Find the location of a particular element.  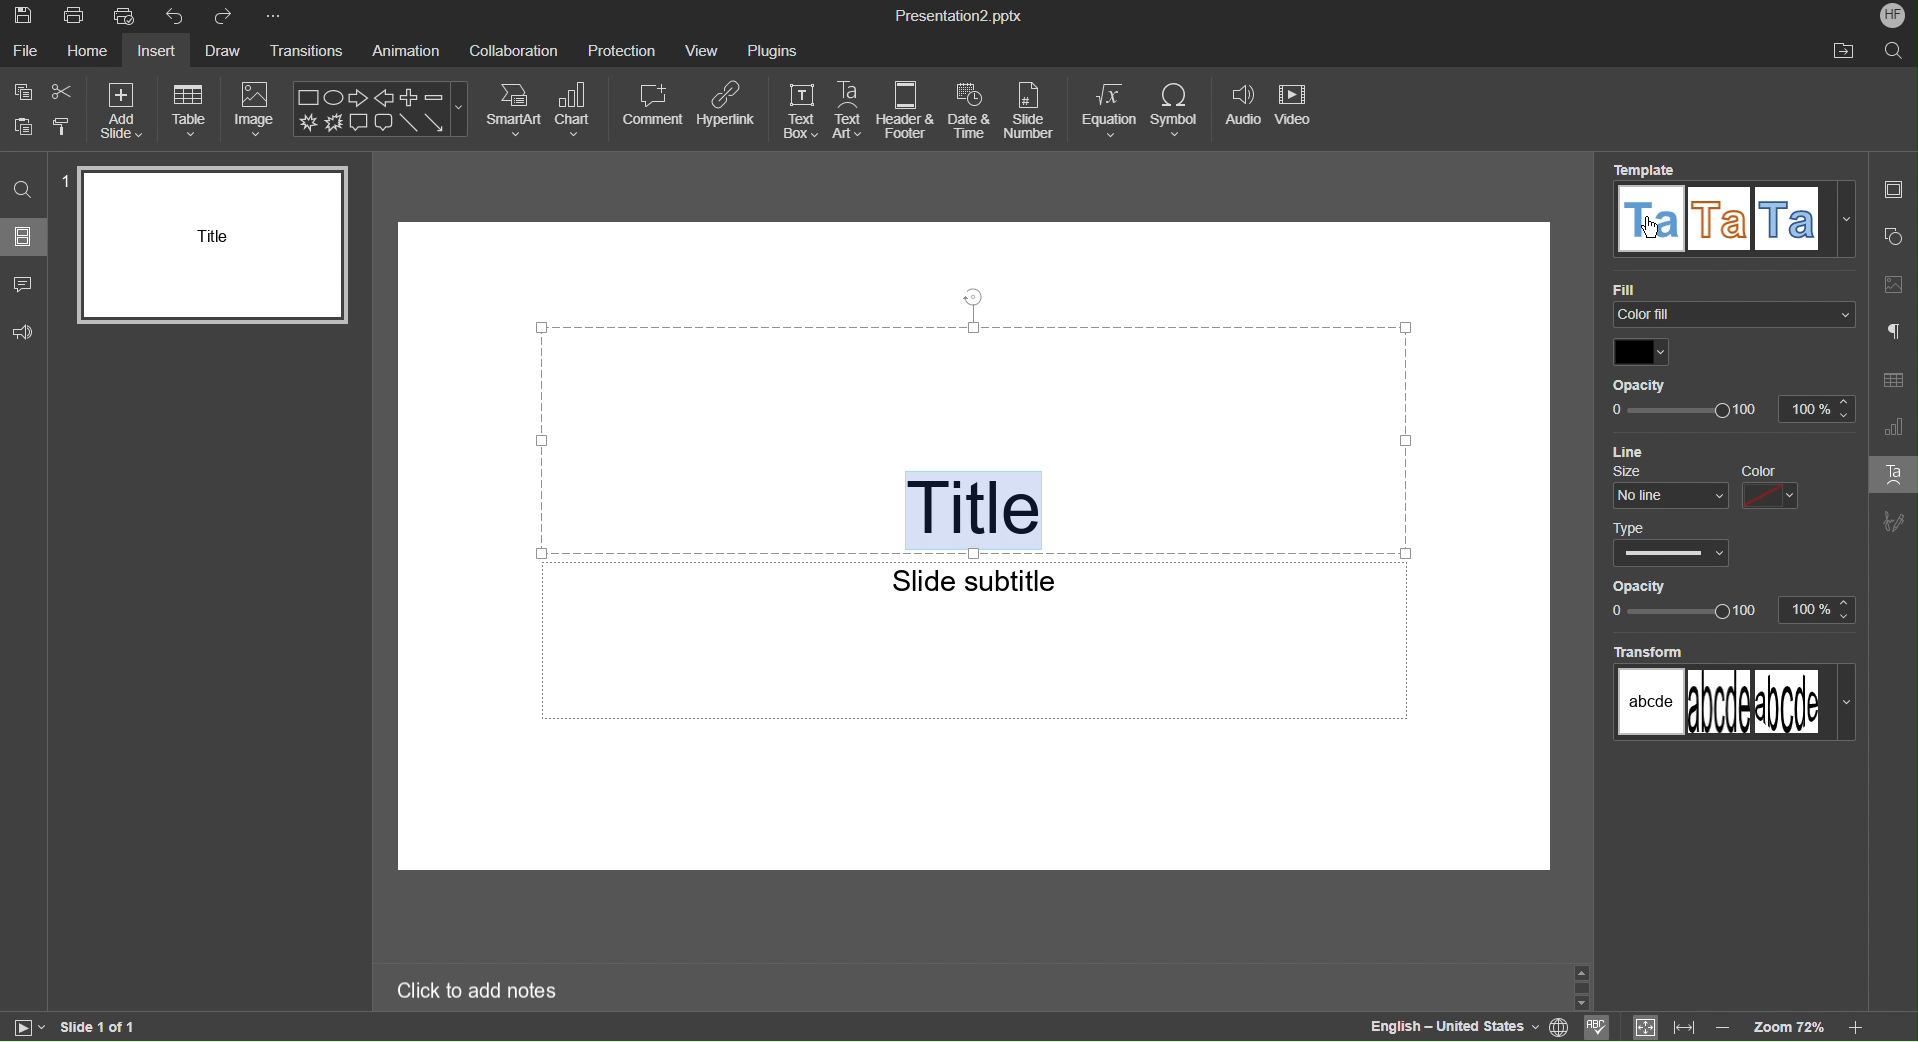

Table Settings is located at coordinates (1894, 380).